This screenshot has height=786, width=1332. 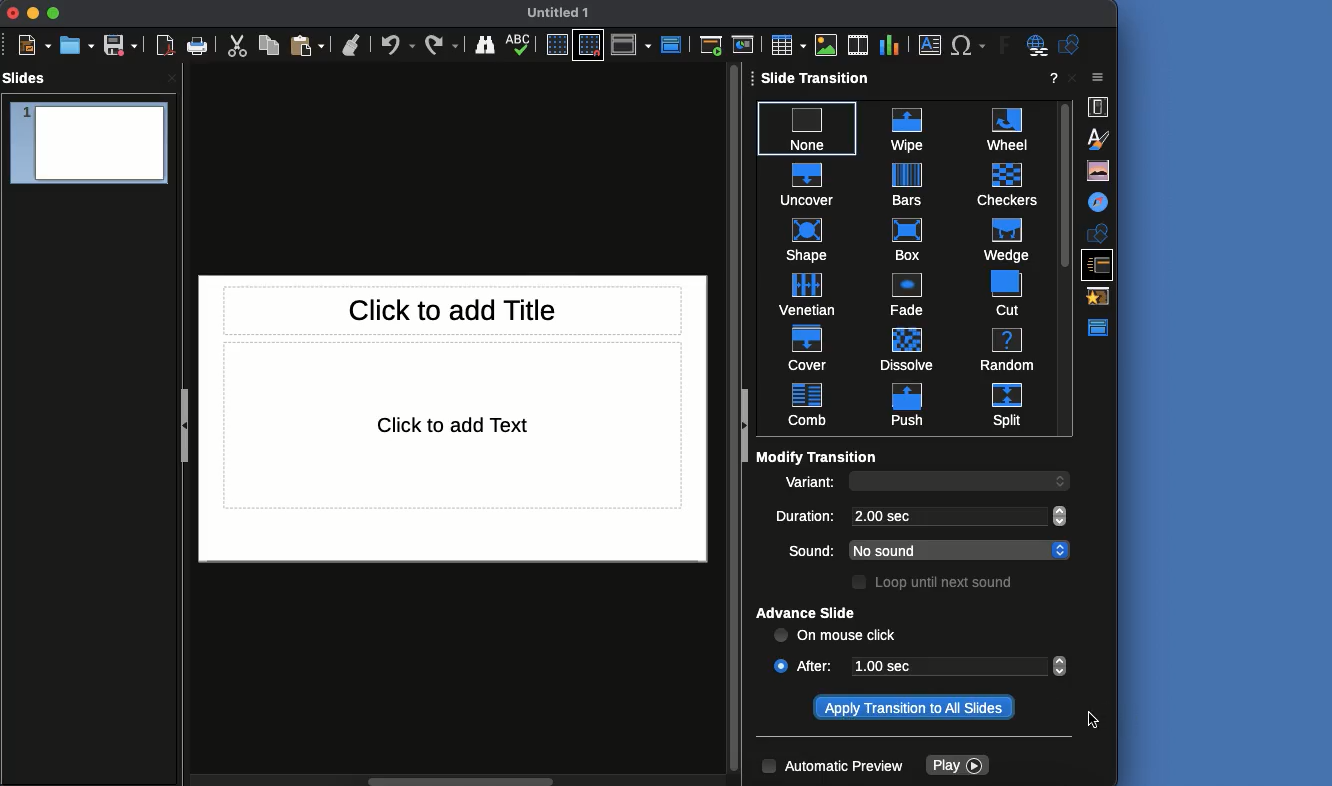 What do you see at coordinates (589, 45) in the screenshot?
I see `Snap to grid` at bounding box center [589, 45].